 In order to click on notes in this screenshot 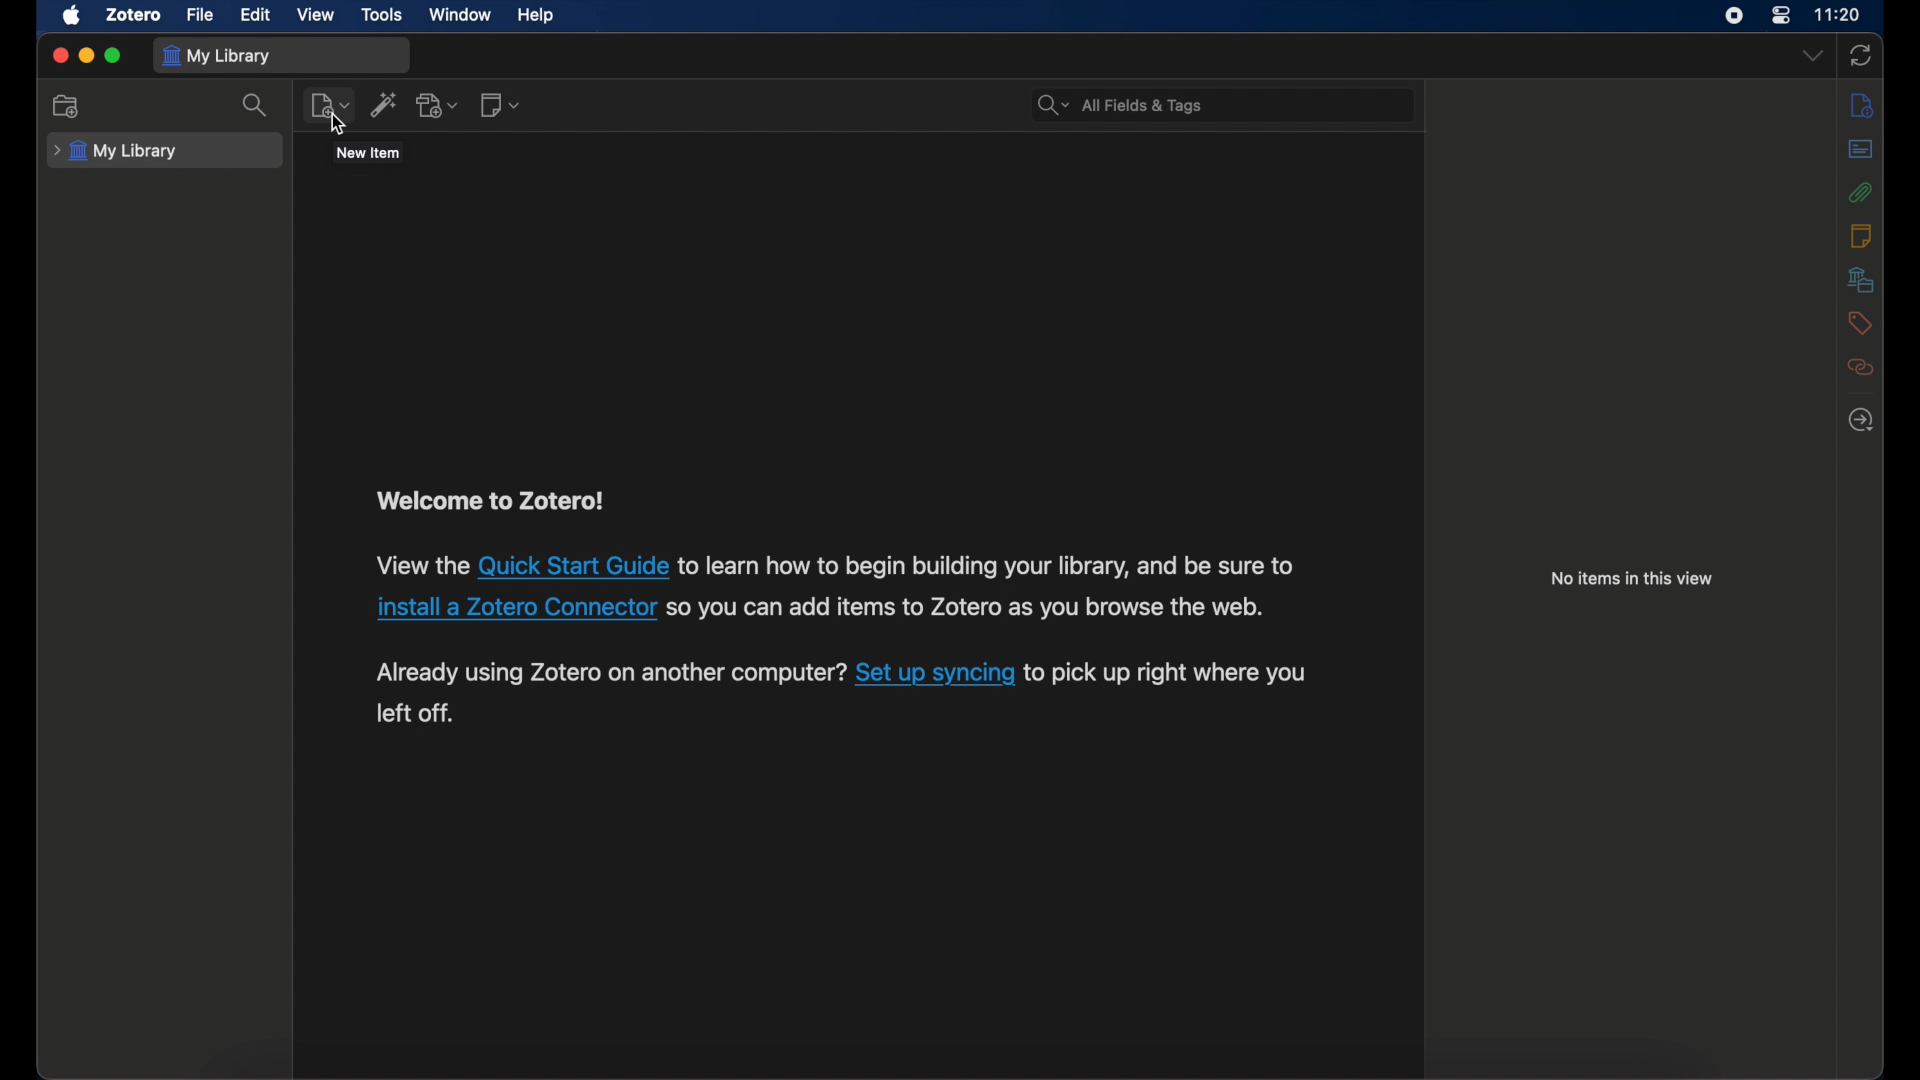, I will do `click(1859, 235)`.